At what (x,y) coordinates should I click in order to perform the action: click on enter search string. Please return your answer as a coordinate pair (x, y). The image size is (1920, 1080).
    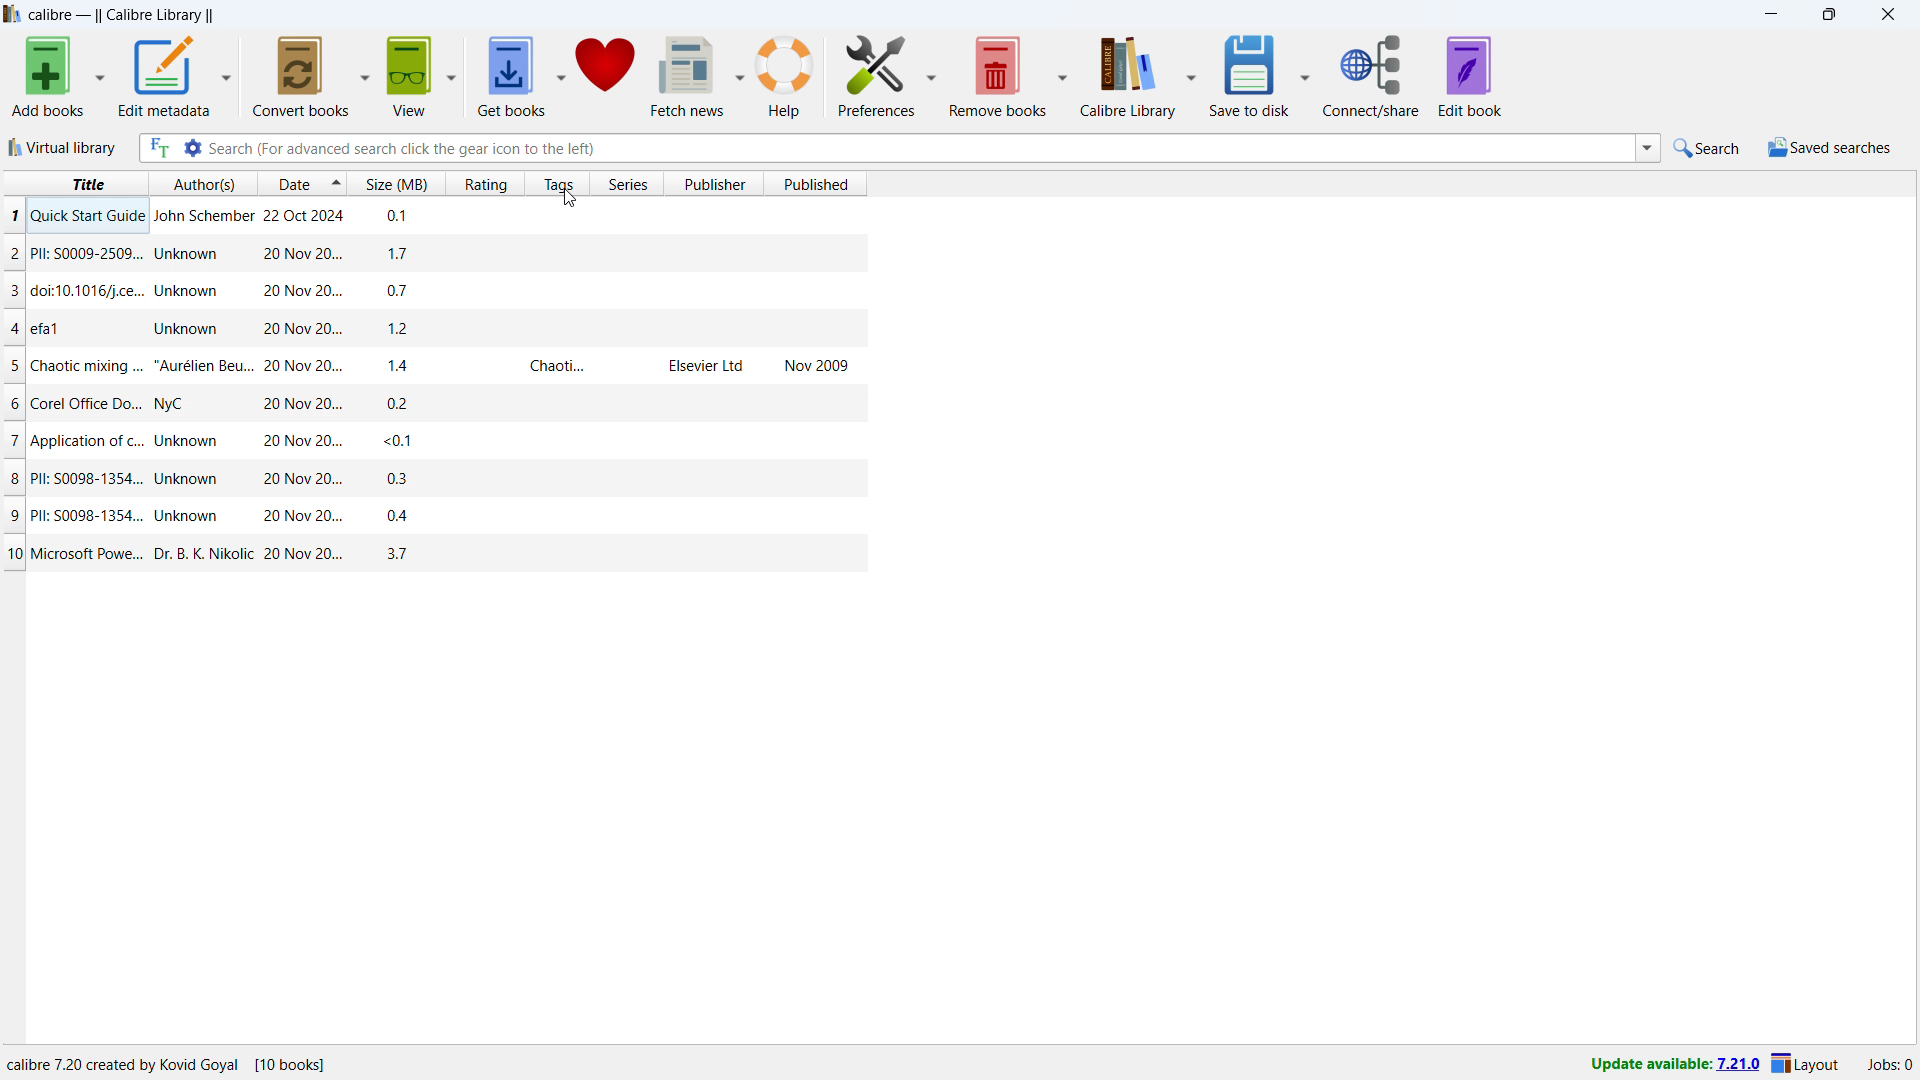
    Looking at the image, I should click on (921, 147).